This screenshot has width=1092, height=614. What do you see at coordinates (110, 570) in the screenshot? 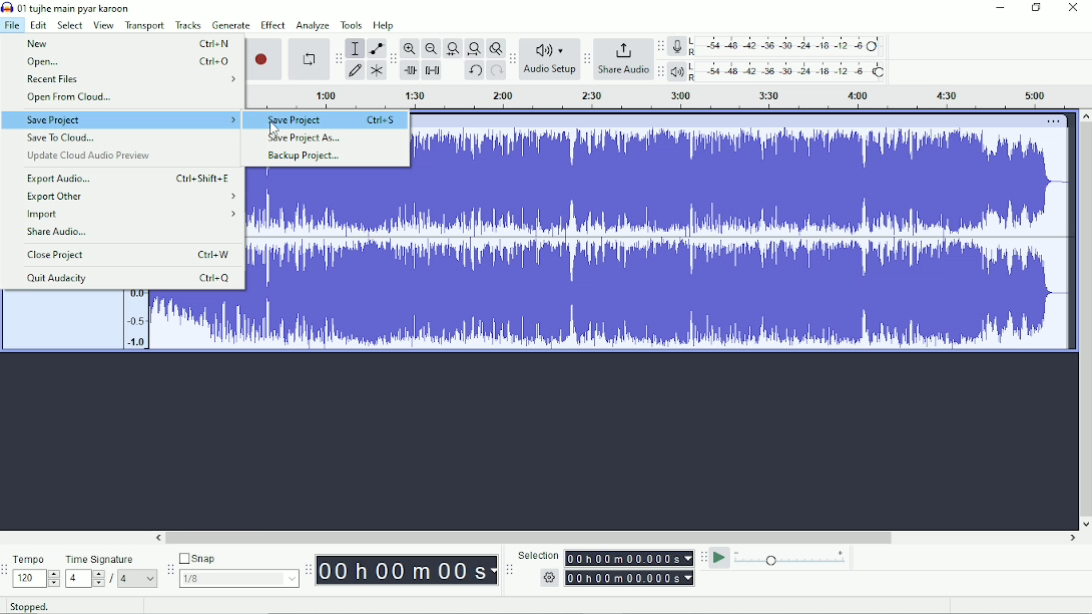
I see `Time Signature` at bounding box center [110, 570].